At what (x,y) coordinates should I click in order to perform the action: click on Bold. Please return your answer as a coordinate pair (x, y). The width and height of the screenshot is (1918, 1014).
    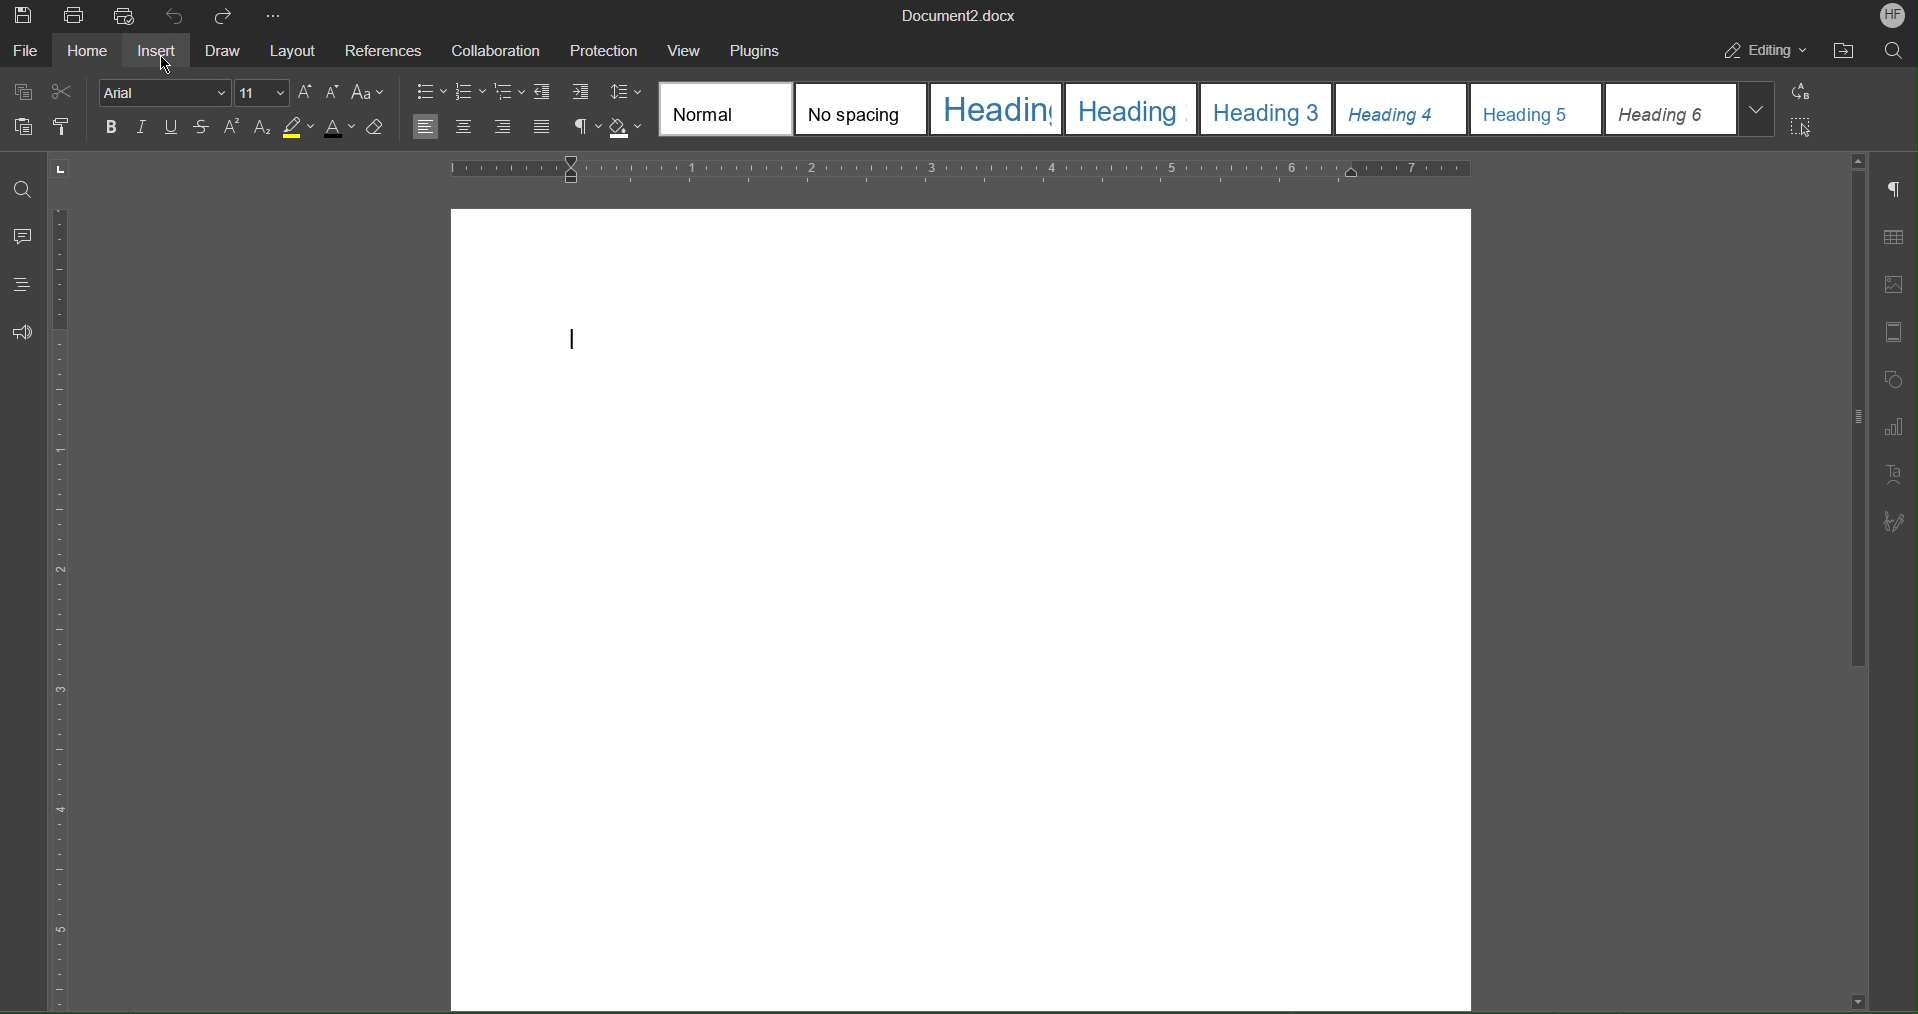
    Looking at the image, I should click on (113, 127).